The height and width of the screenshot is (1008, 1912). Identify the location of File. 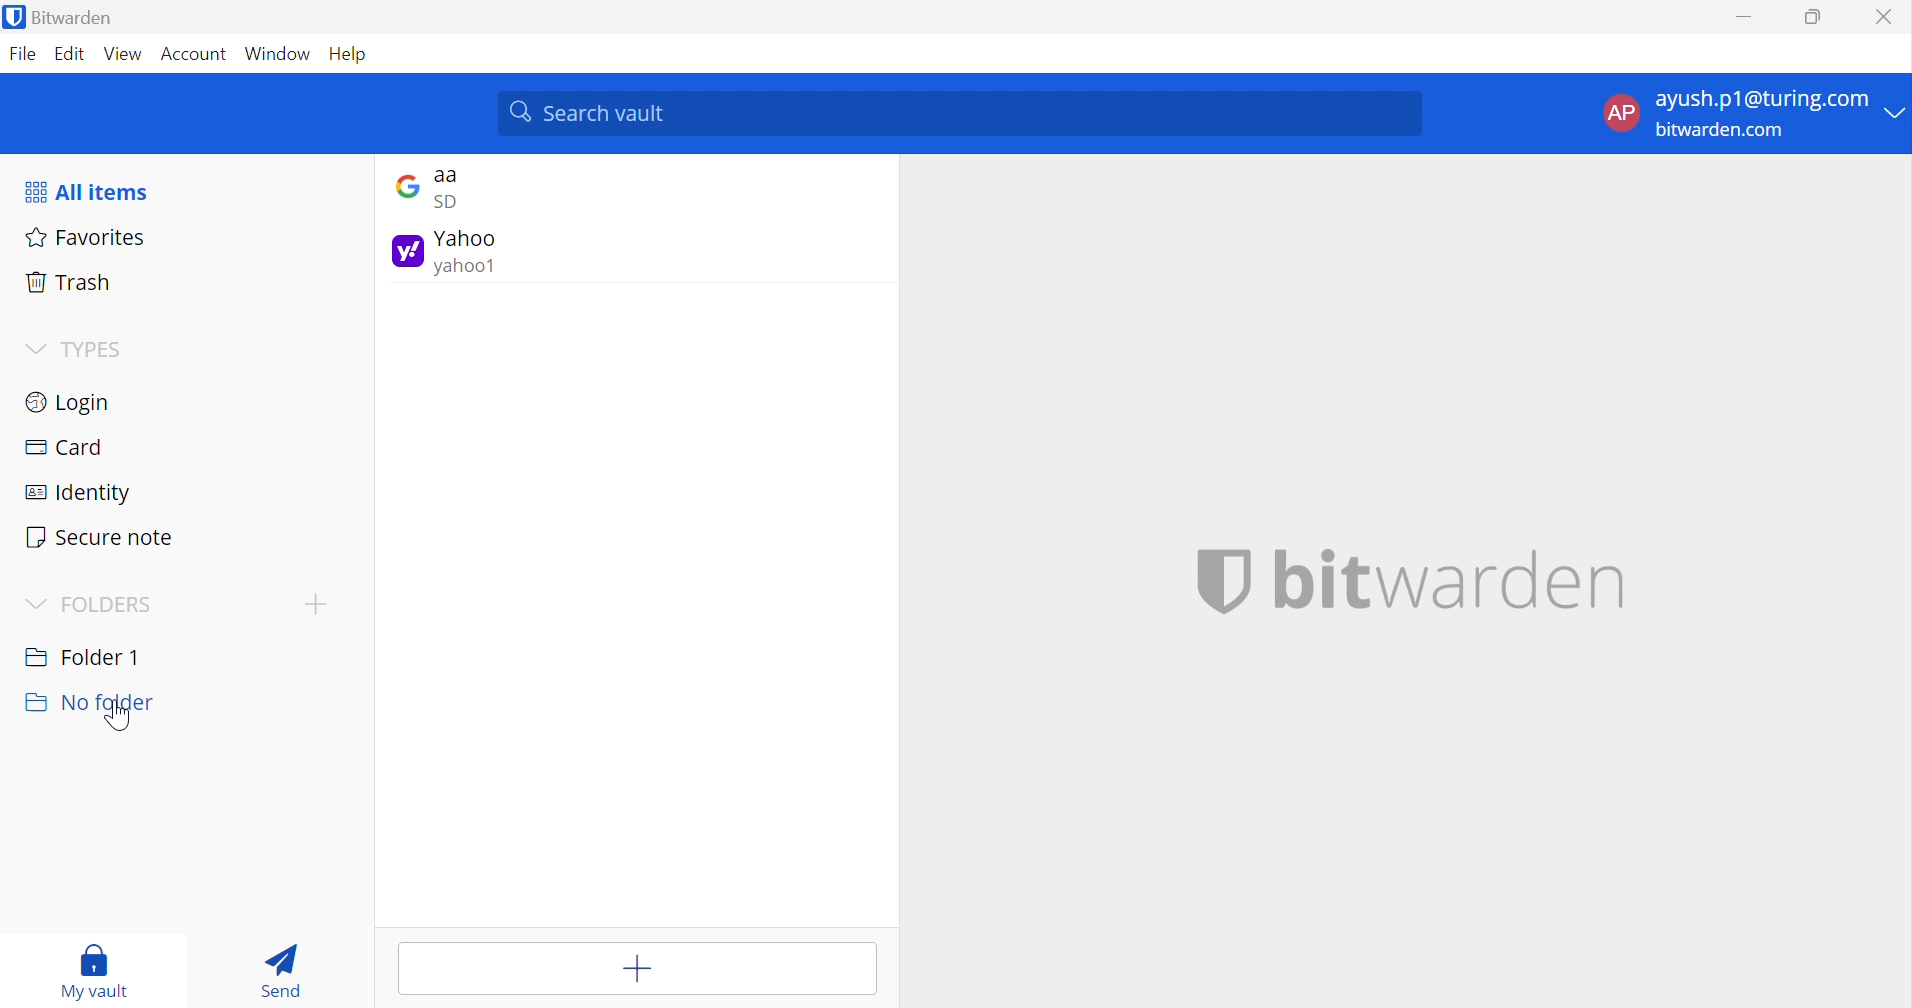
(25, 53).